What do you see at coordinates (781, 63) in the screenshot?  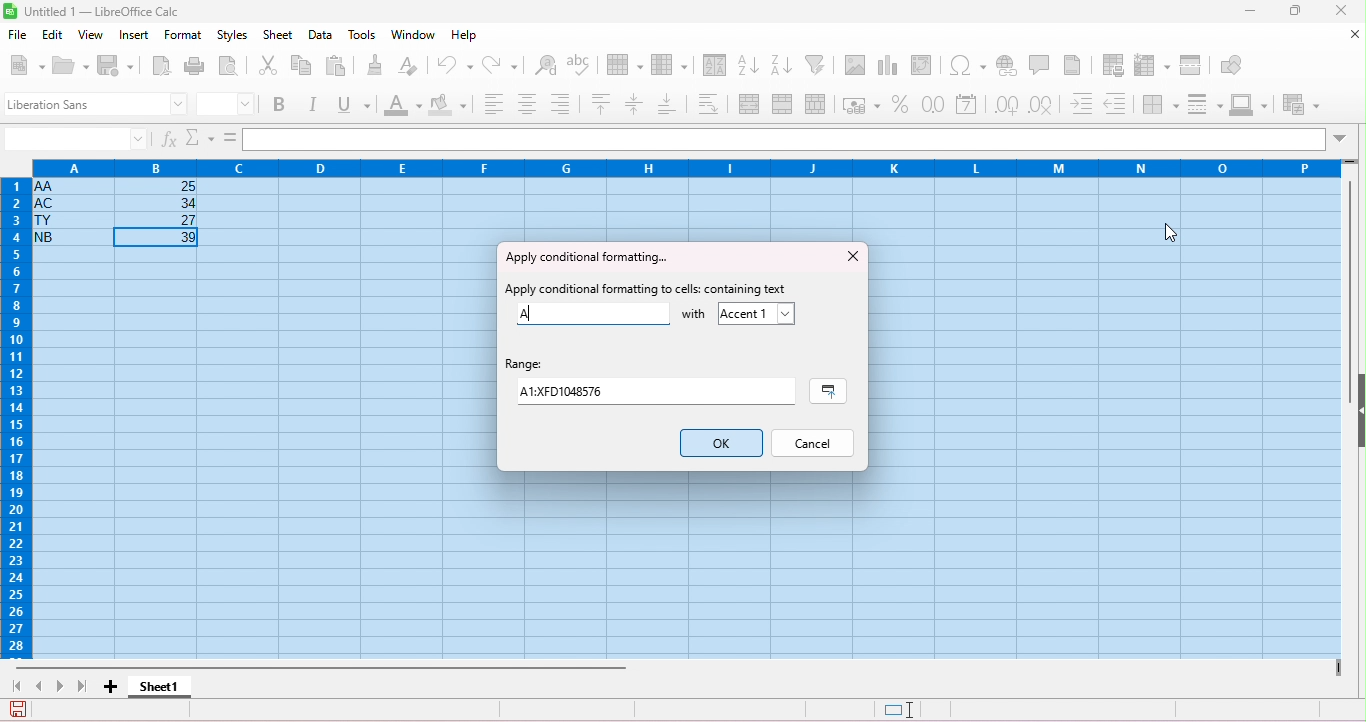 I see `sort descending` at bounding box center [781, 63].